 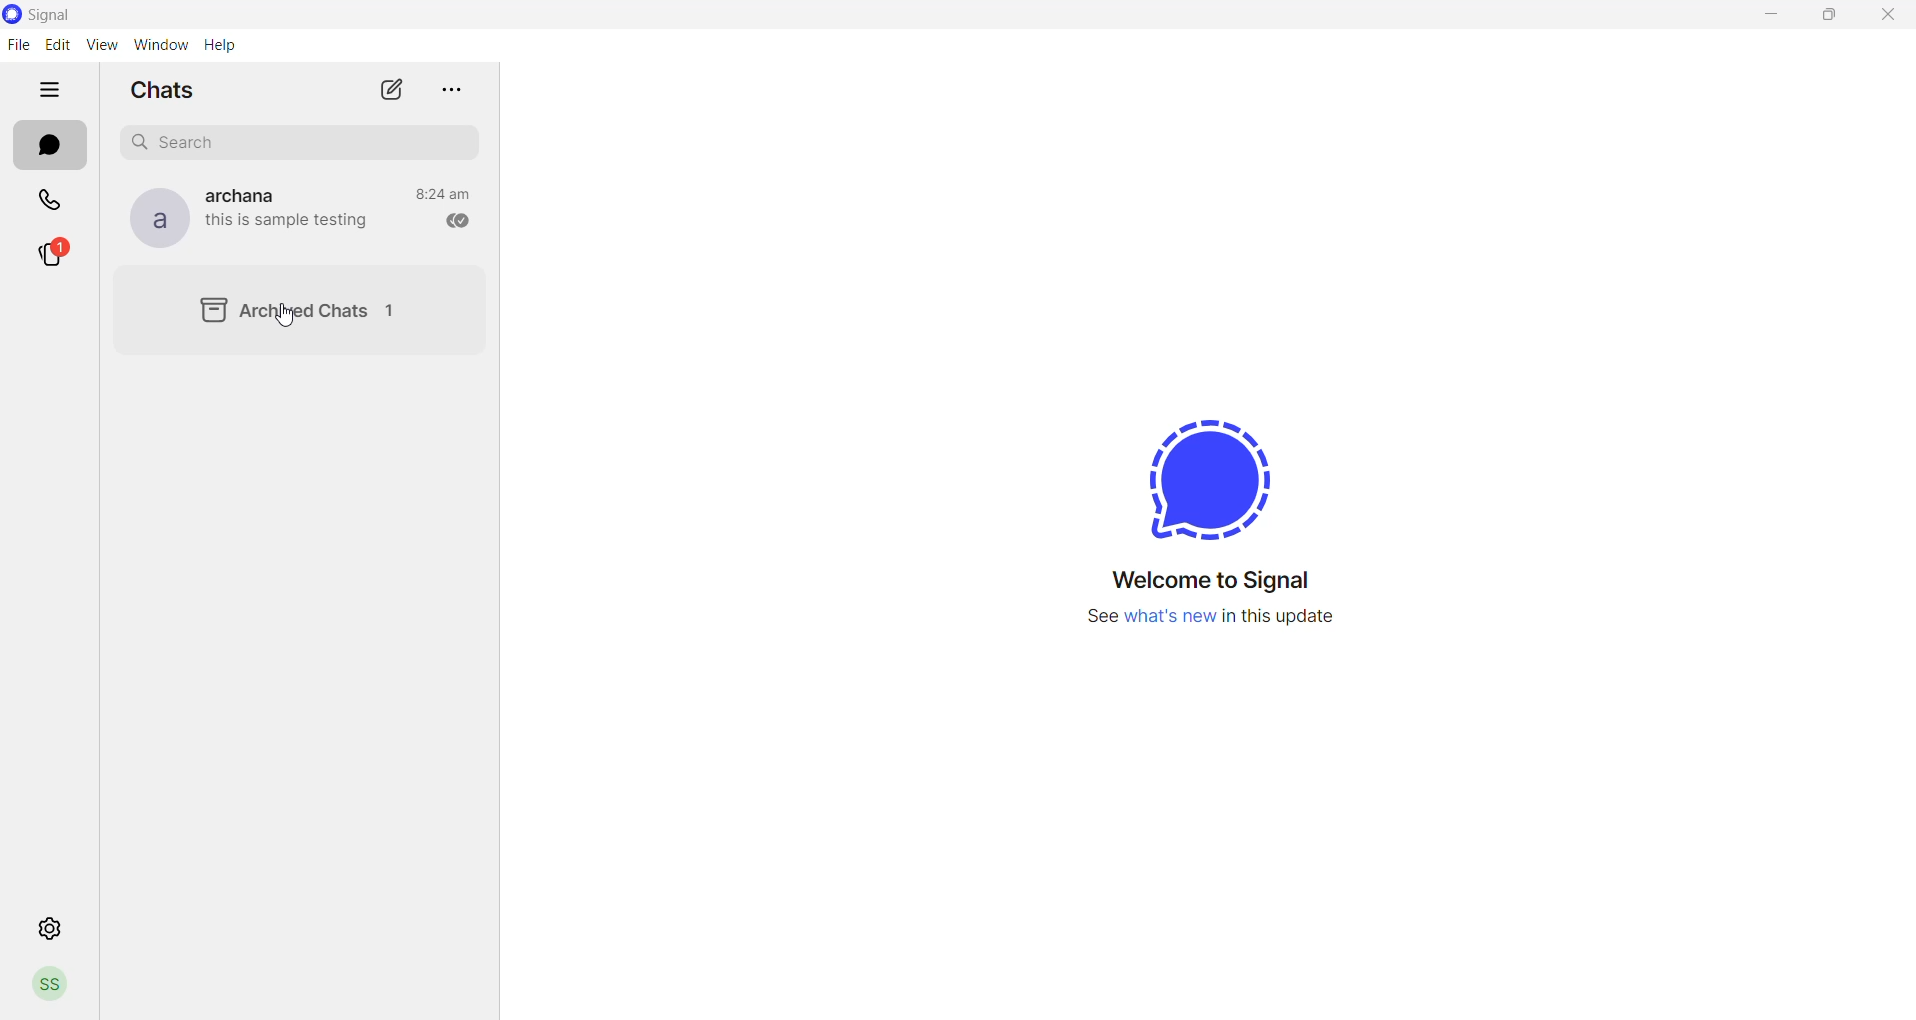 What do you see at coordinates (47, 91) in the screenshot?
I see `hide` at bounding box center [47, 91].